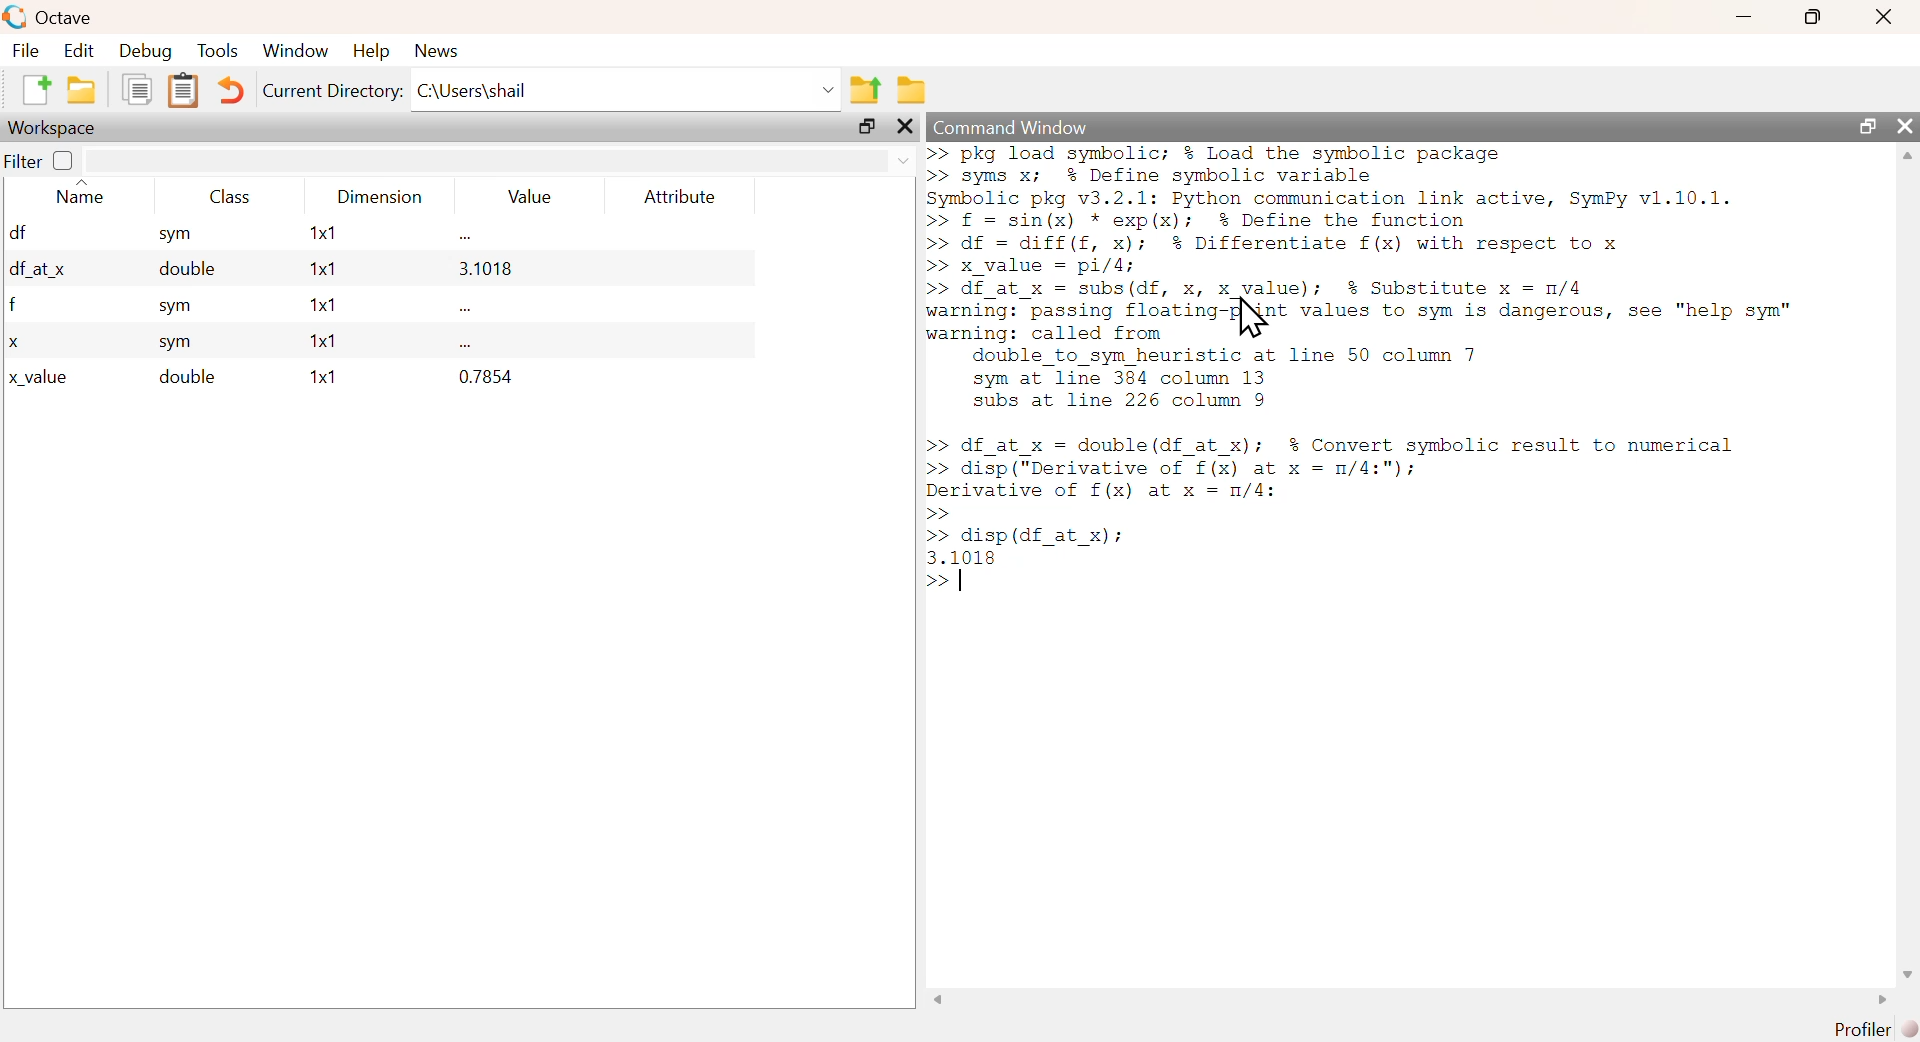 This screenshot has width=1920, height=1042. Describe the element at coordinates (138, 90) in the screenshot. I see `Copy` at that location.